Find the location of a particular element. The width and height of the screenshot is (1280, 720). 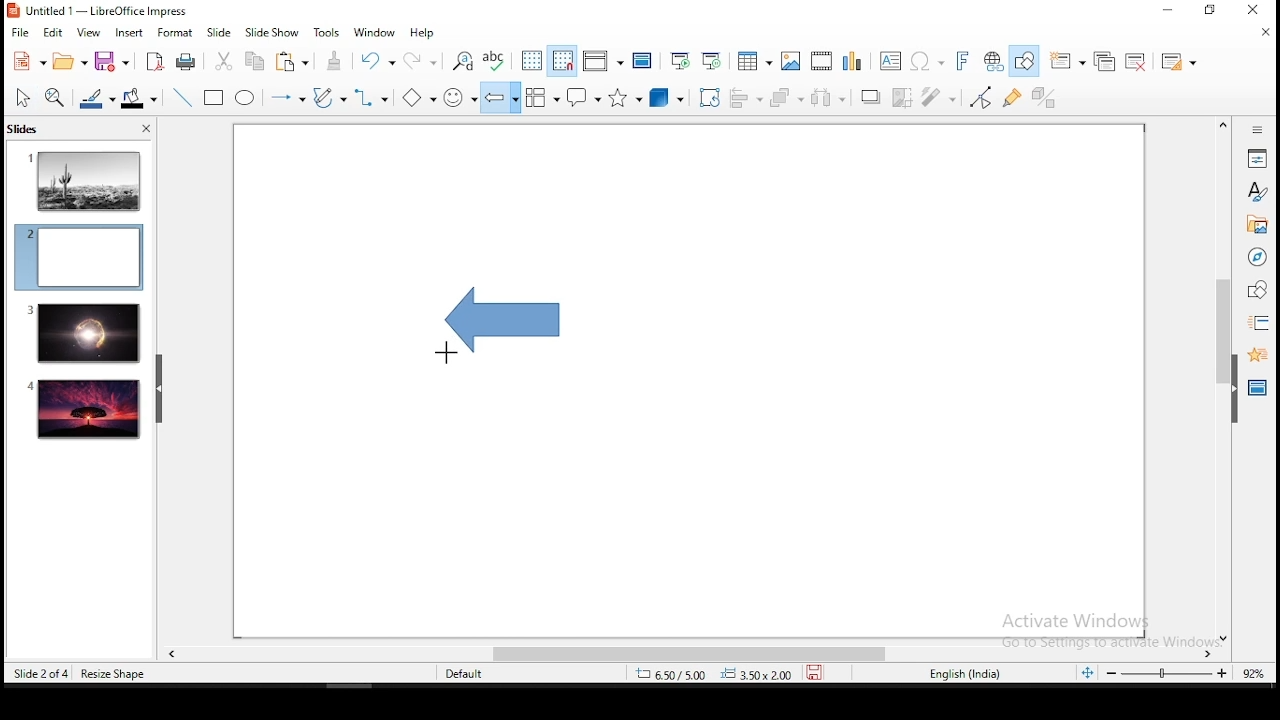

active shape is located at coordinates (488, 323).